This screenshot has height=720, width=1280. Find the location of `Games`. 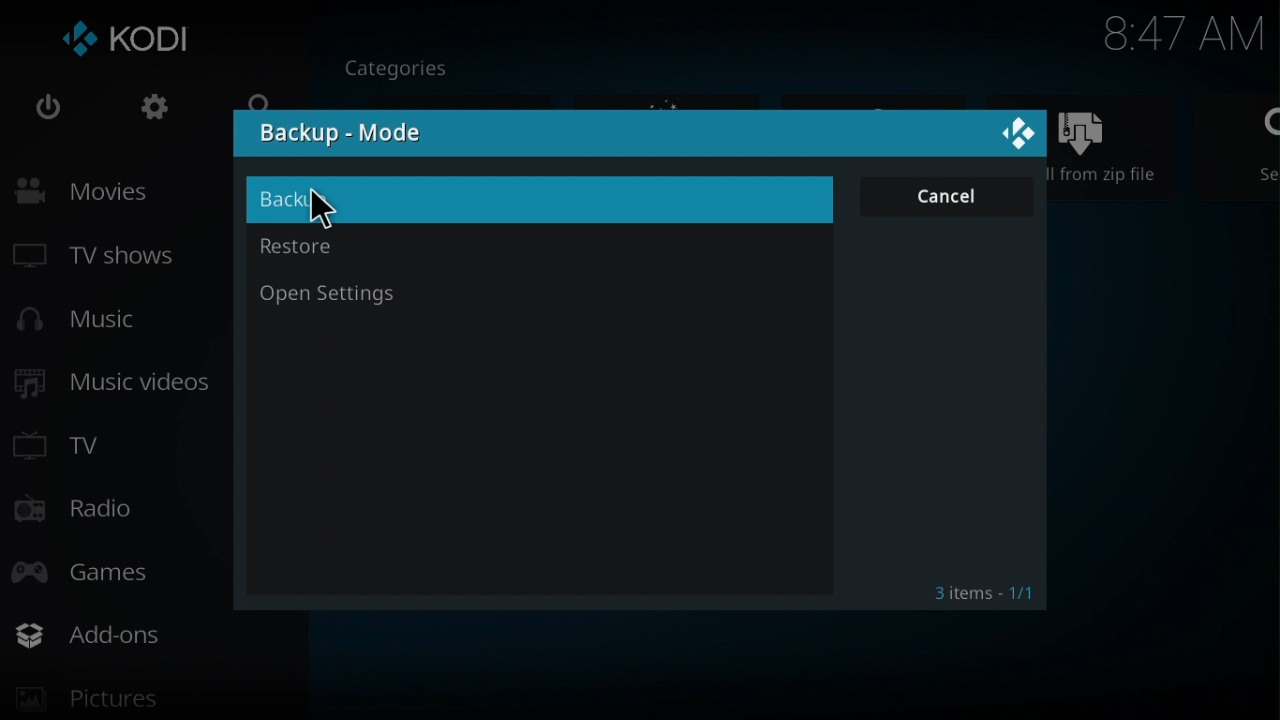

Games is located at coordinates (106, 568).